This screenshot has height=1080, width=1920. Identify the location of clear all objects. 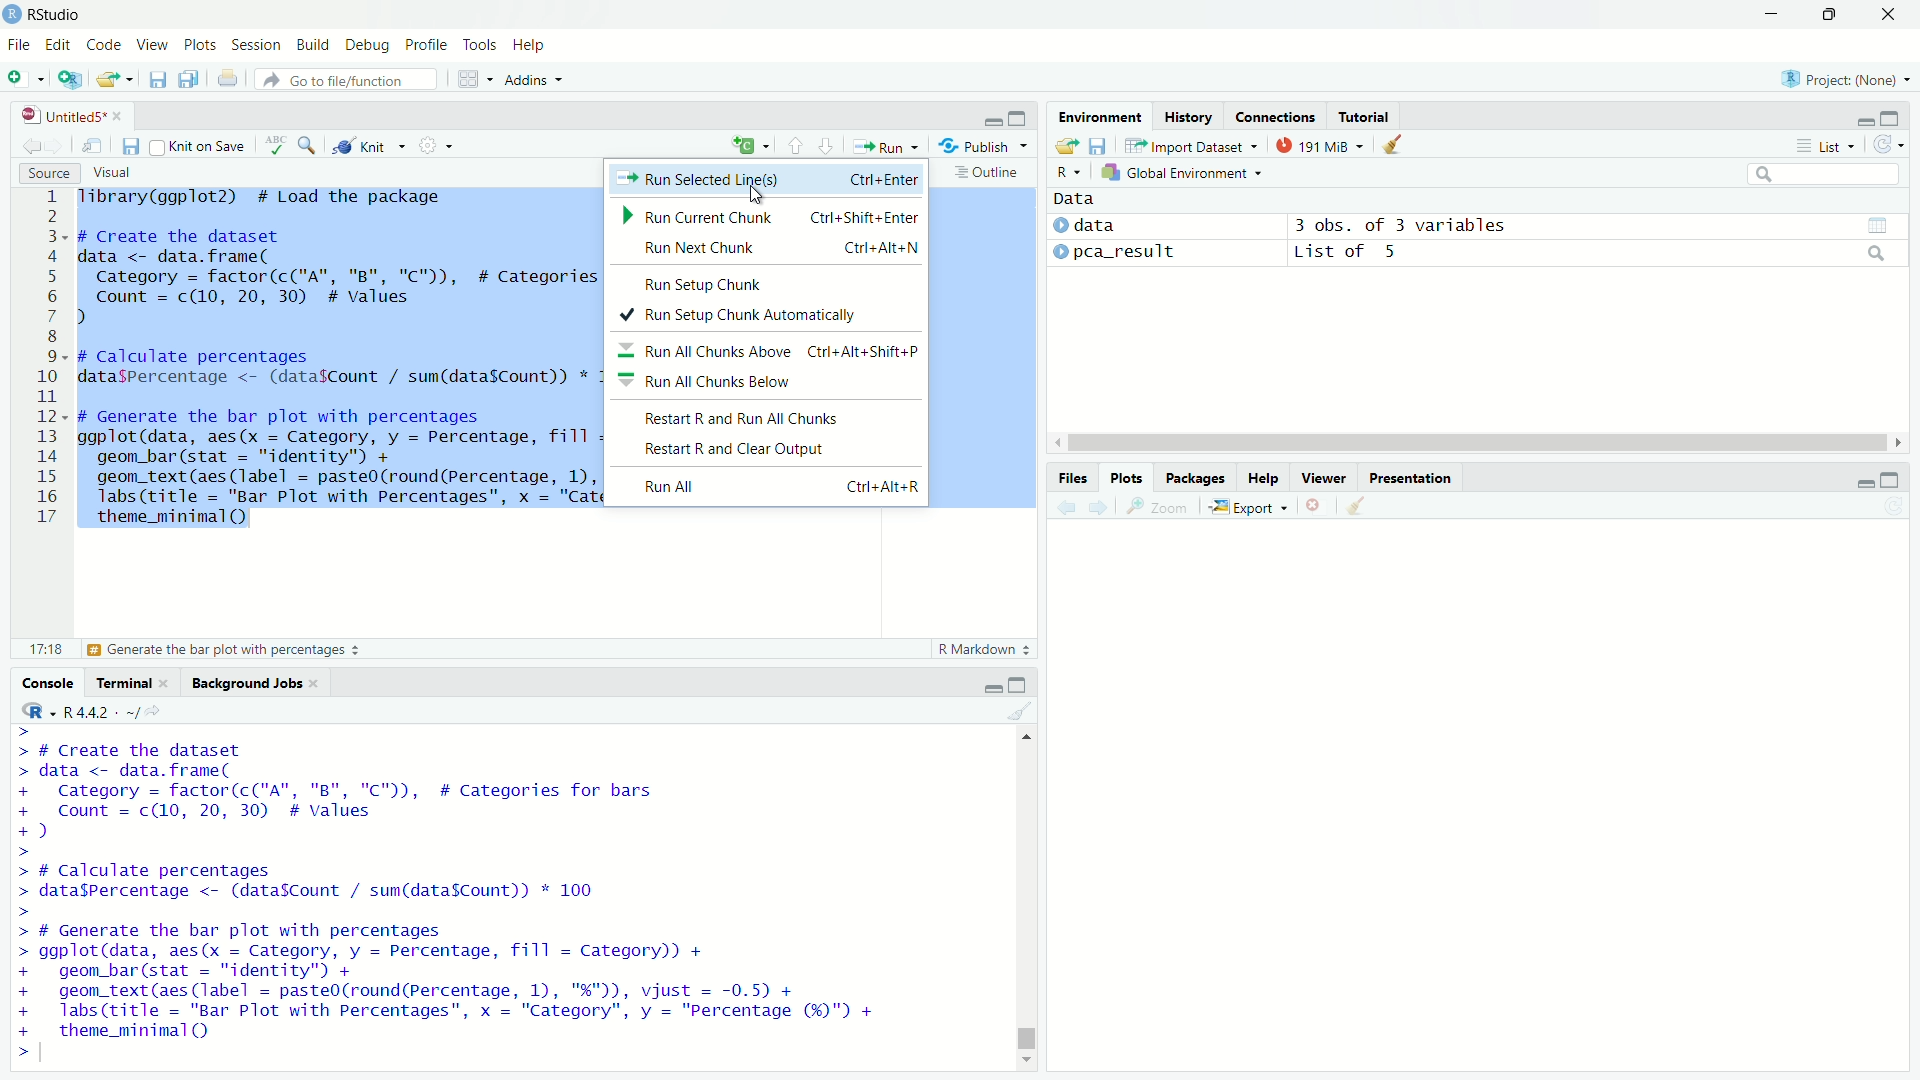
(1395, 145).